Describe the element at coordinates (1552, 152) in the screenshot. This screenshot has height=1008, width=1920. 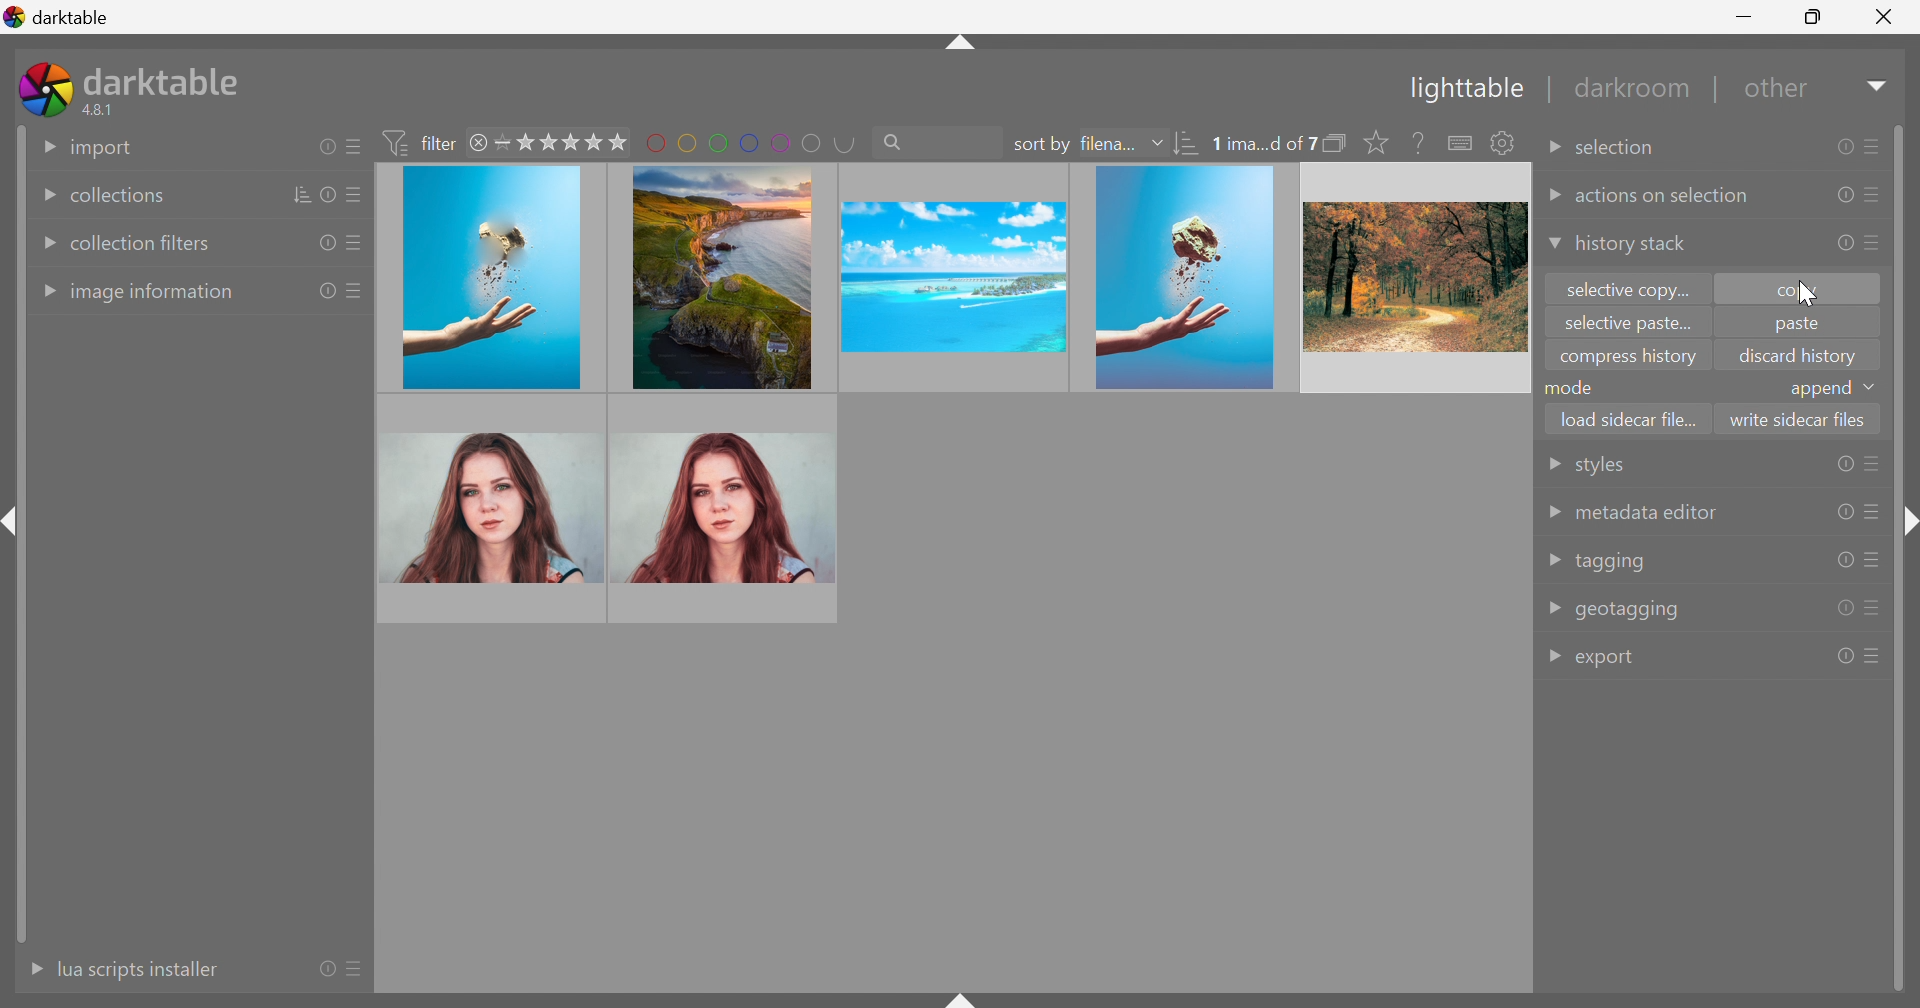
I see `Drop Down` at that location.